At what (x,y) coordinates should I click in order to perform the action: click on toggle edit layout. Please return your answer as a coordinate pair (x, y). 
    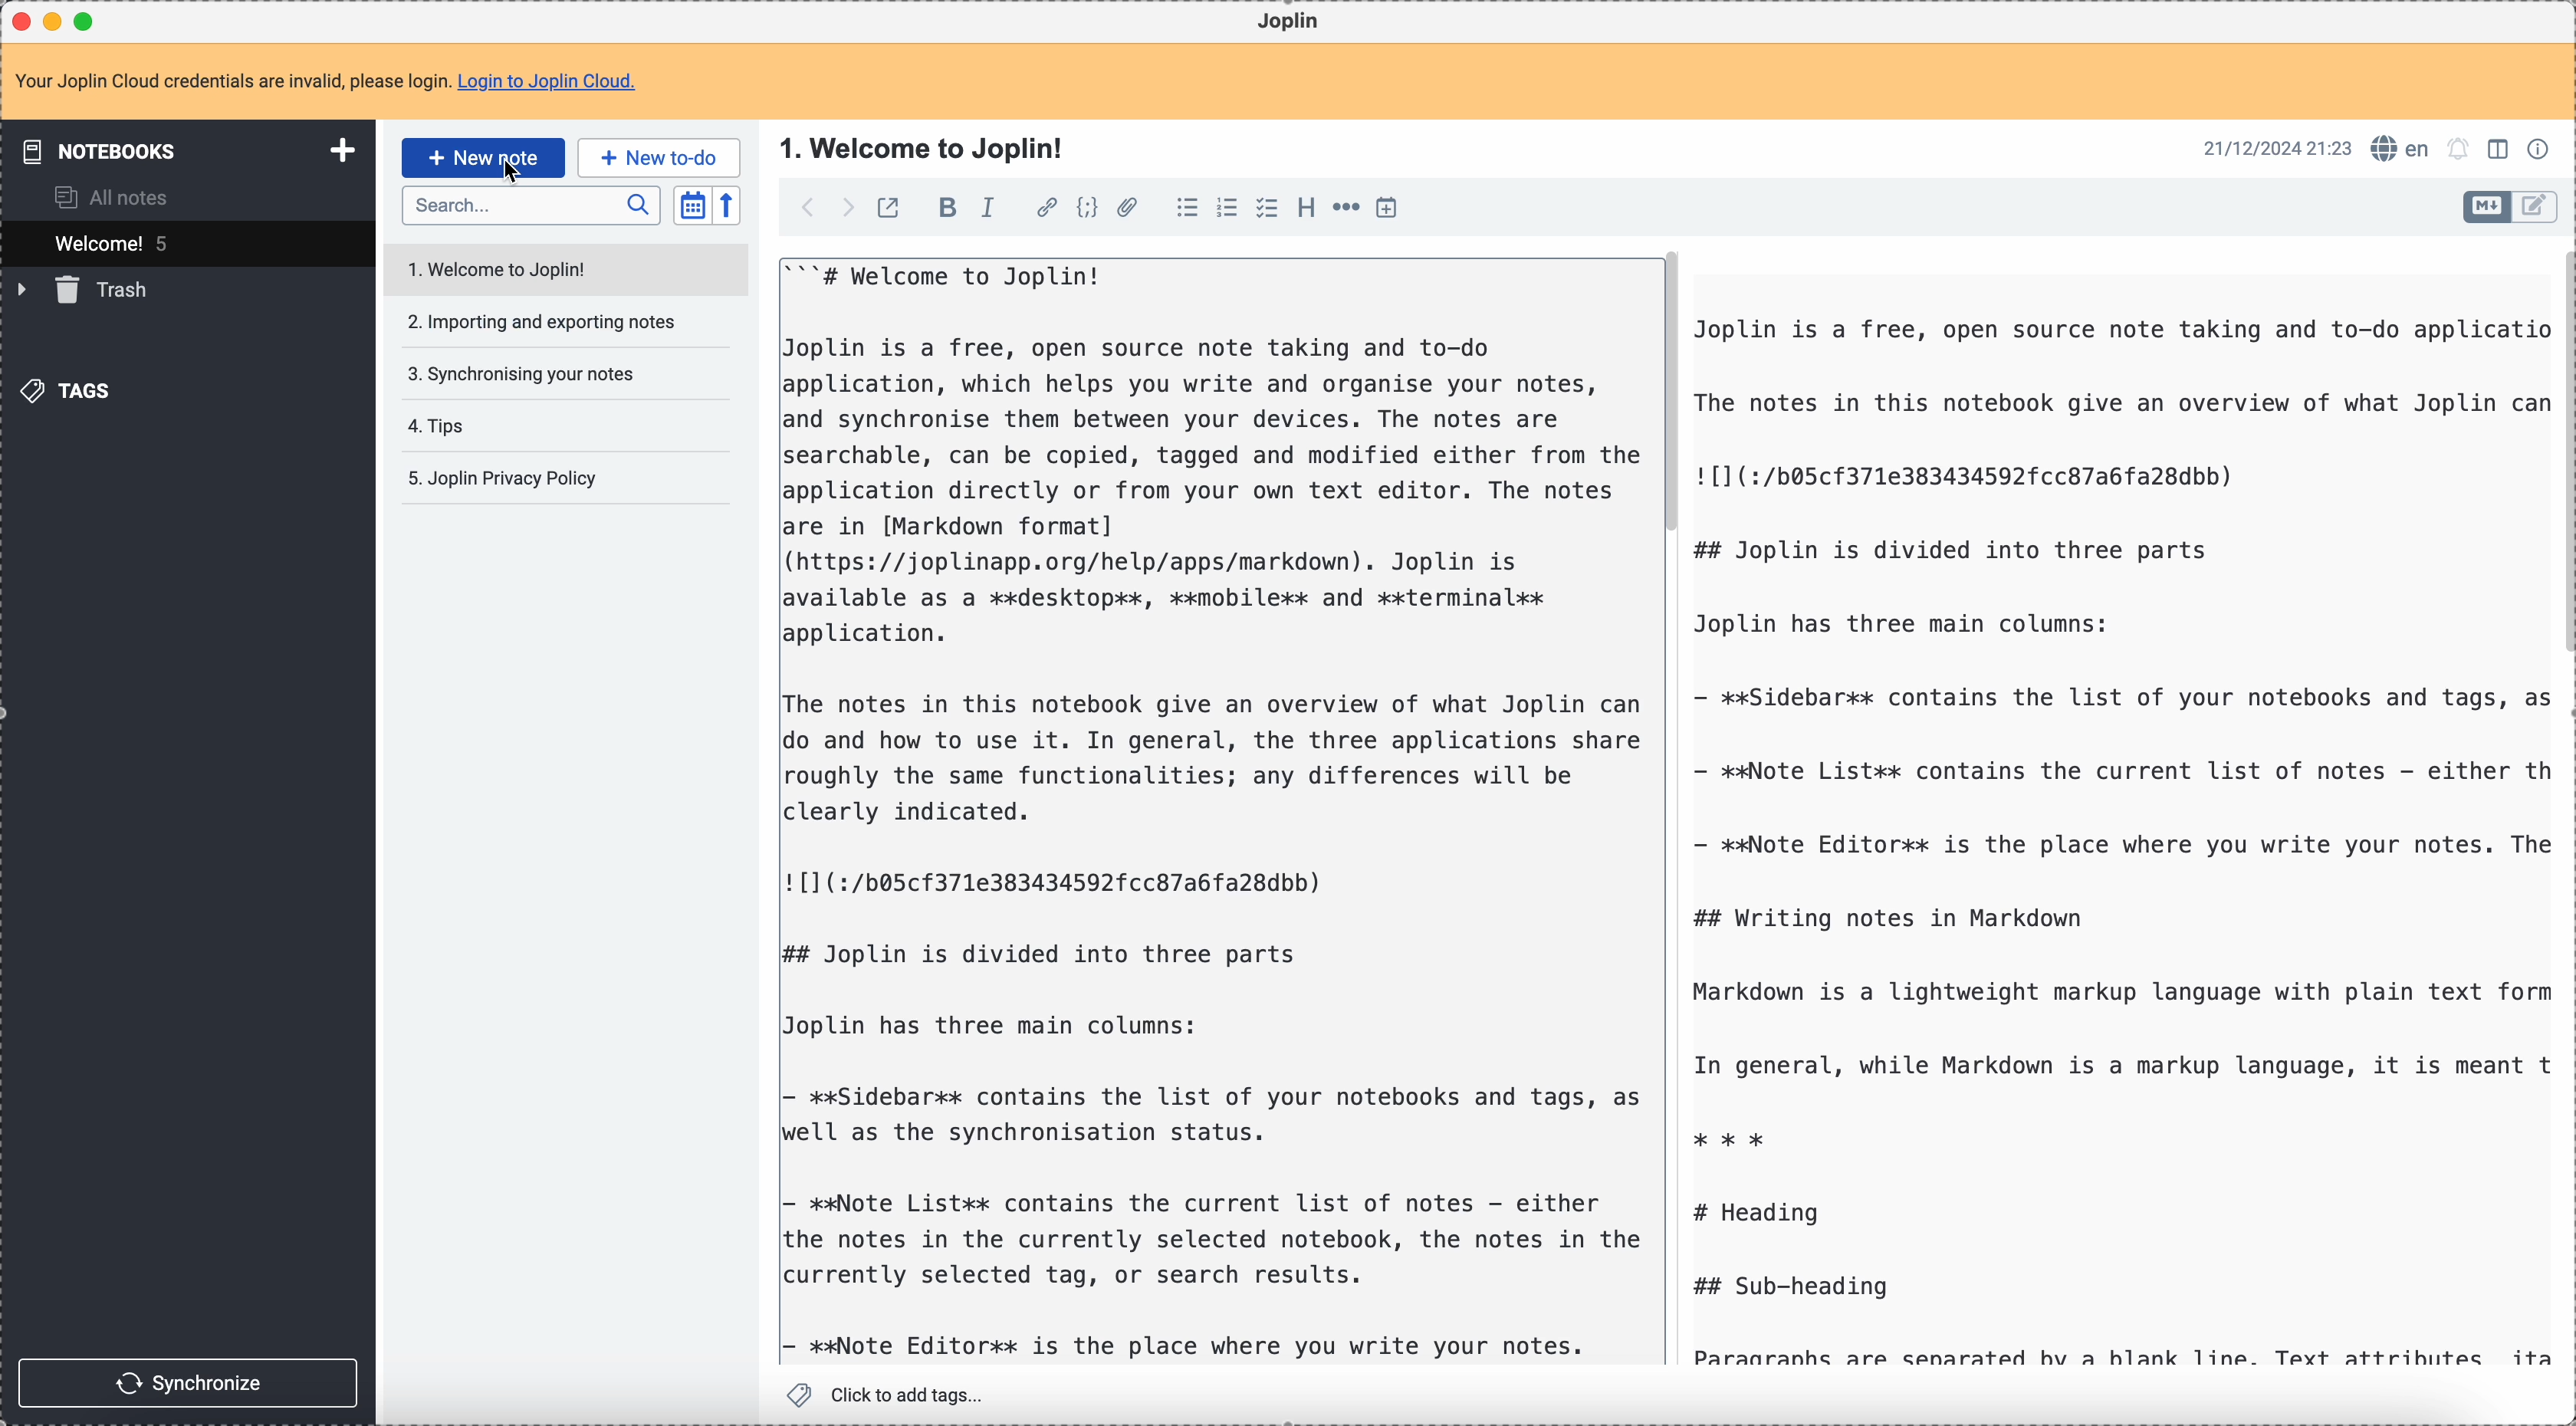
    Looking at the image, I should click on (2488, 207).